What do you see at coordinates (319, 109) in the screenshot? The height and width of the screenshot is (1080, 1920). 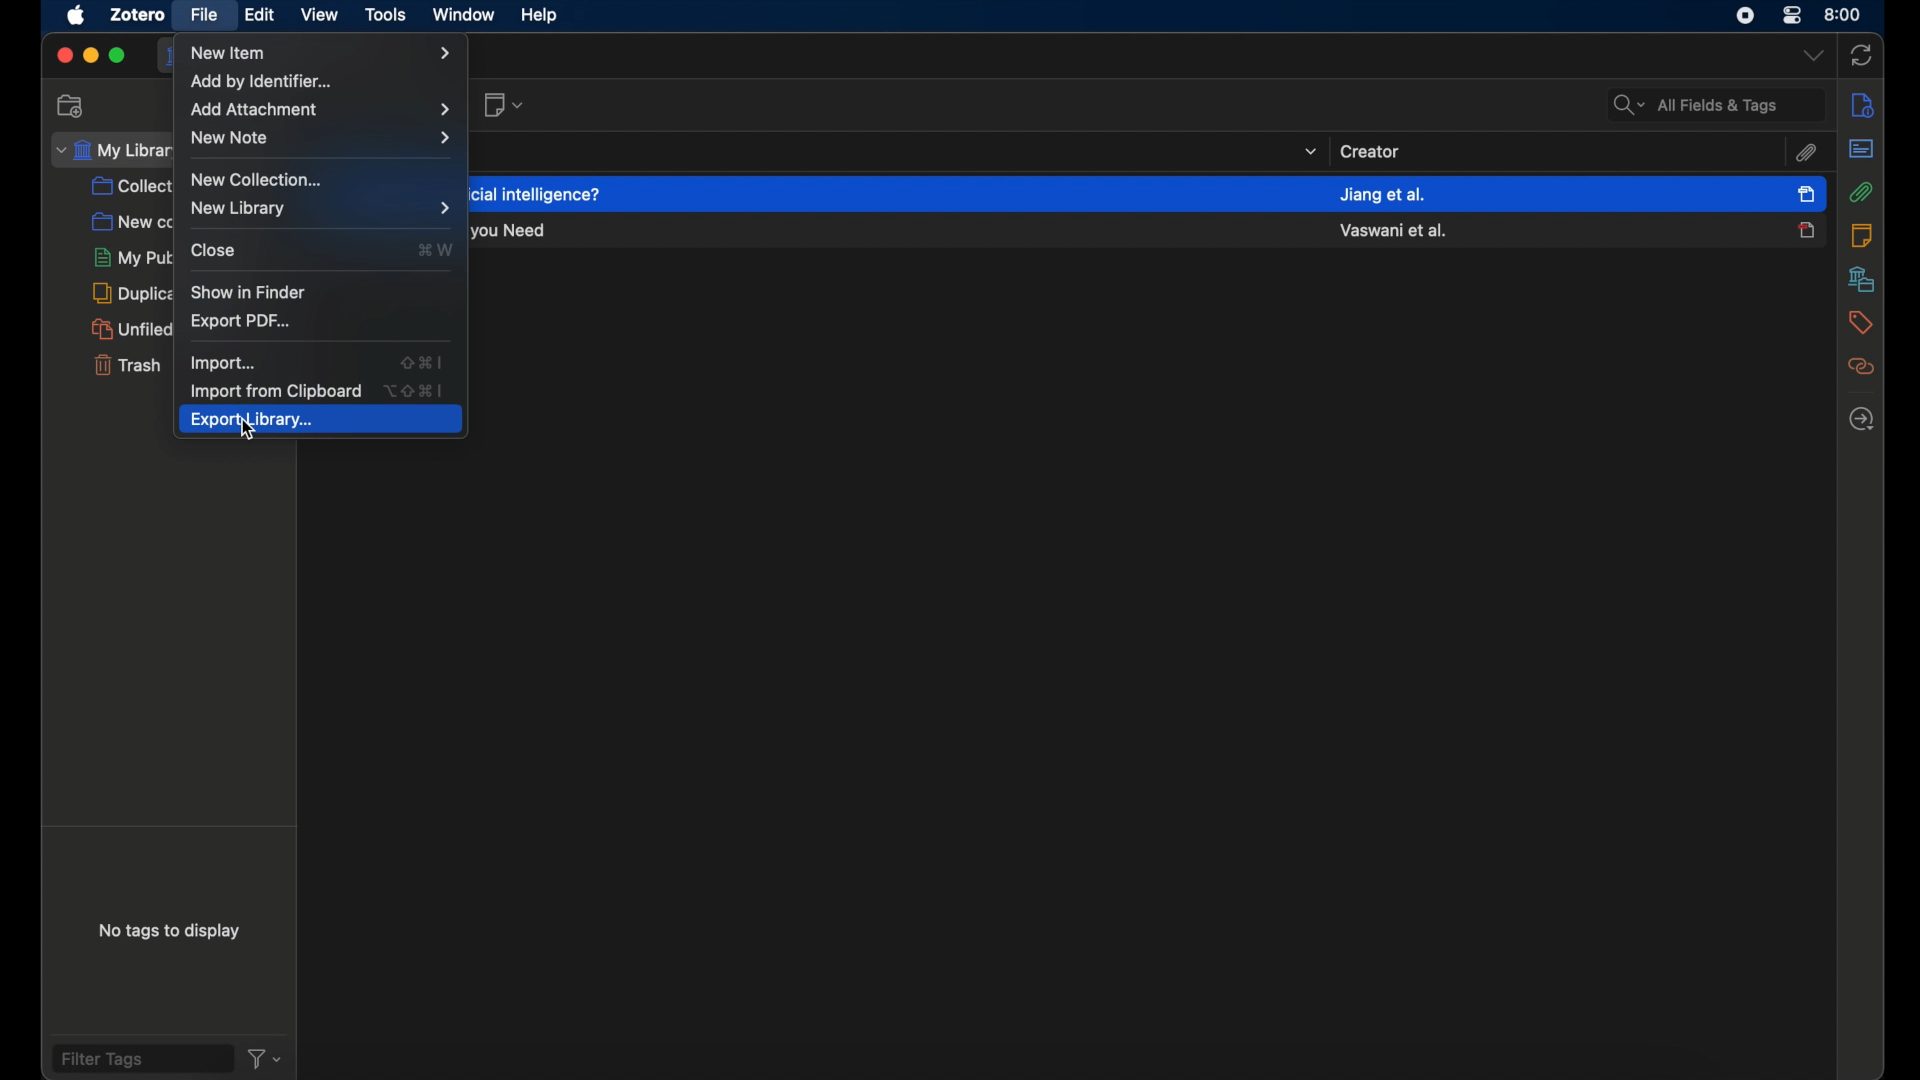 I see `add attachment menu` at bounding box center [319, 109].